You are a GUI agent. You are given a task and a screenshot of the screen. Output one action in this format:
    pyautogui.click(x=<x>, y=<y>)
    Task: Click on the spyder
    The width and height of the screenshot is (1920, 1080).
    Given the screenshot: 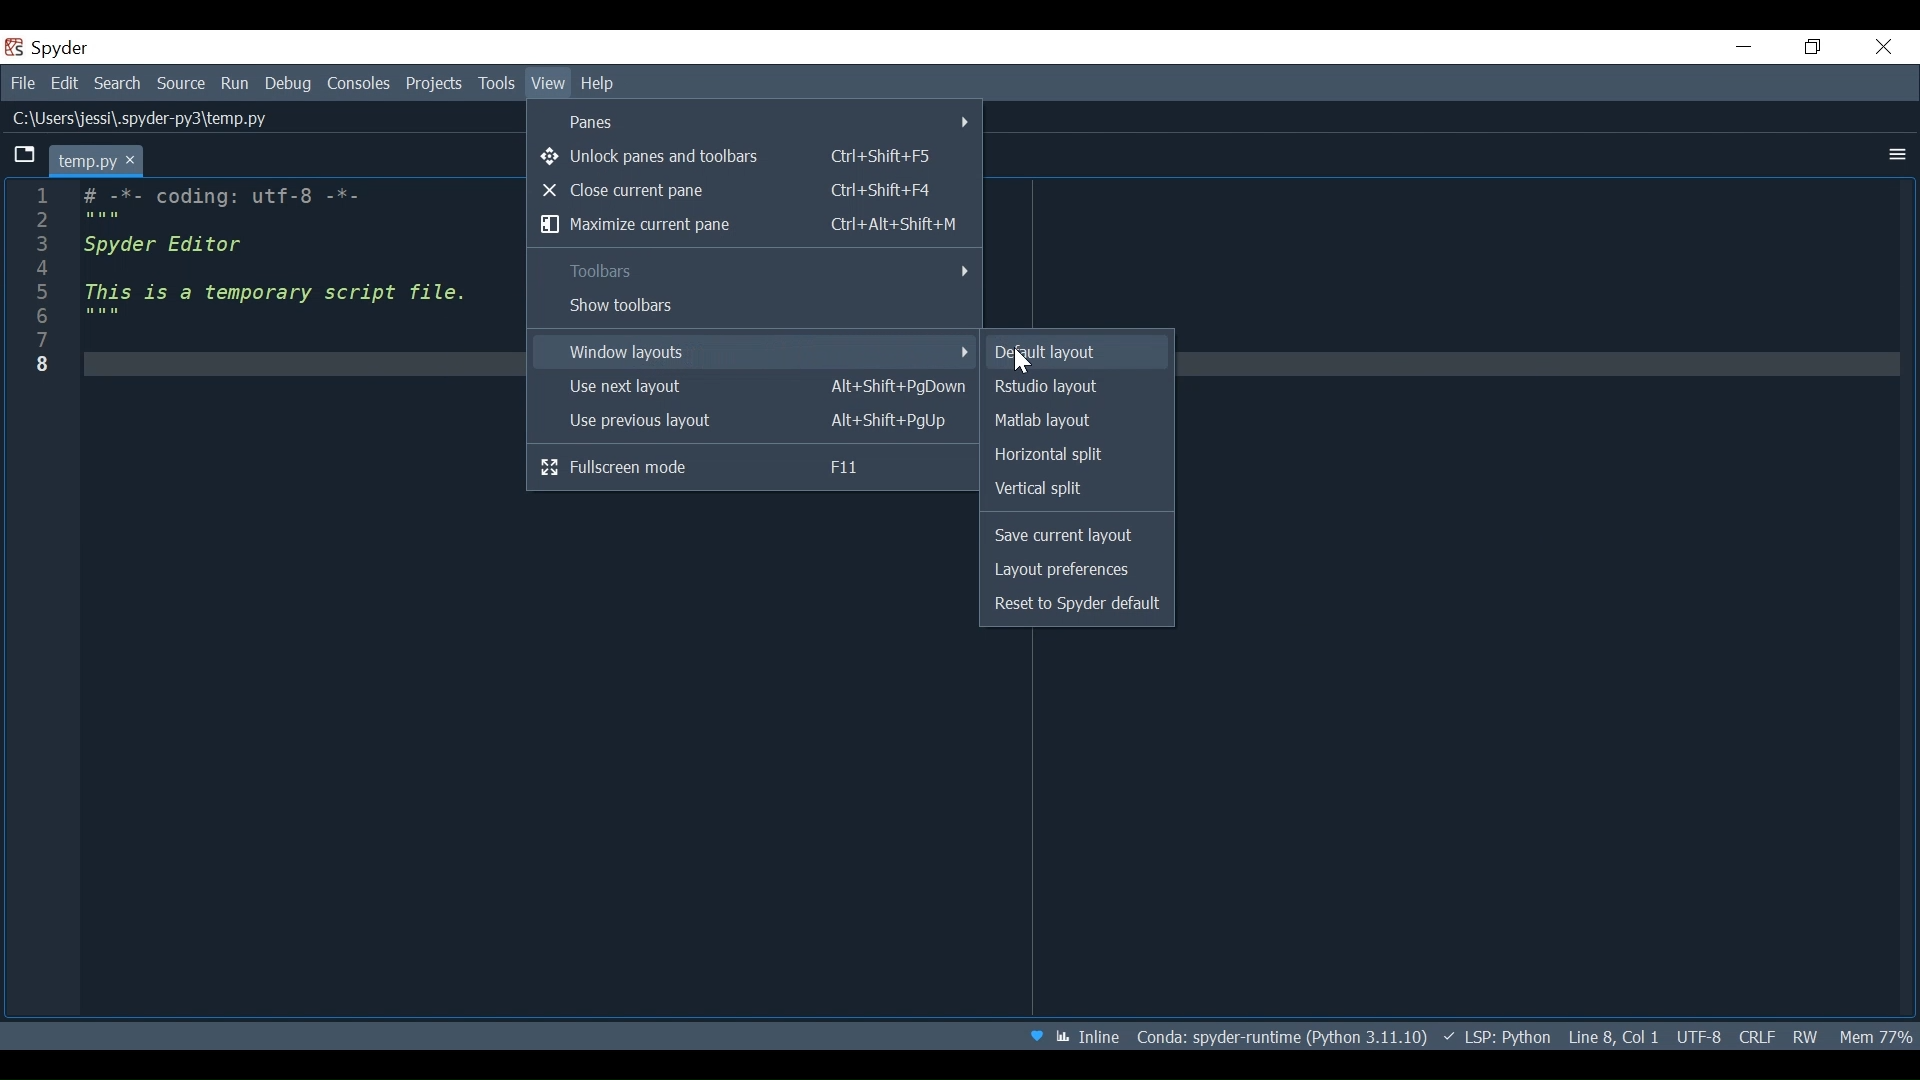 What is the action you would take?
    pyautogui.click(x=73, y=48)
    